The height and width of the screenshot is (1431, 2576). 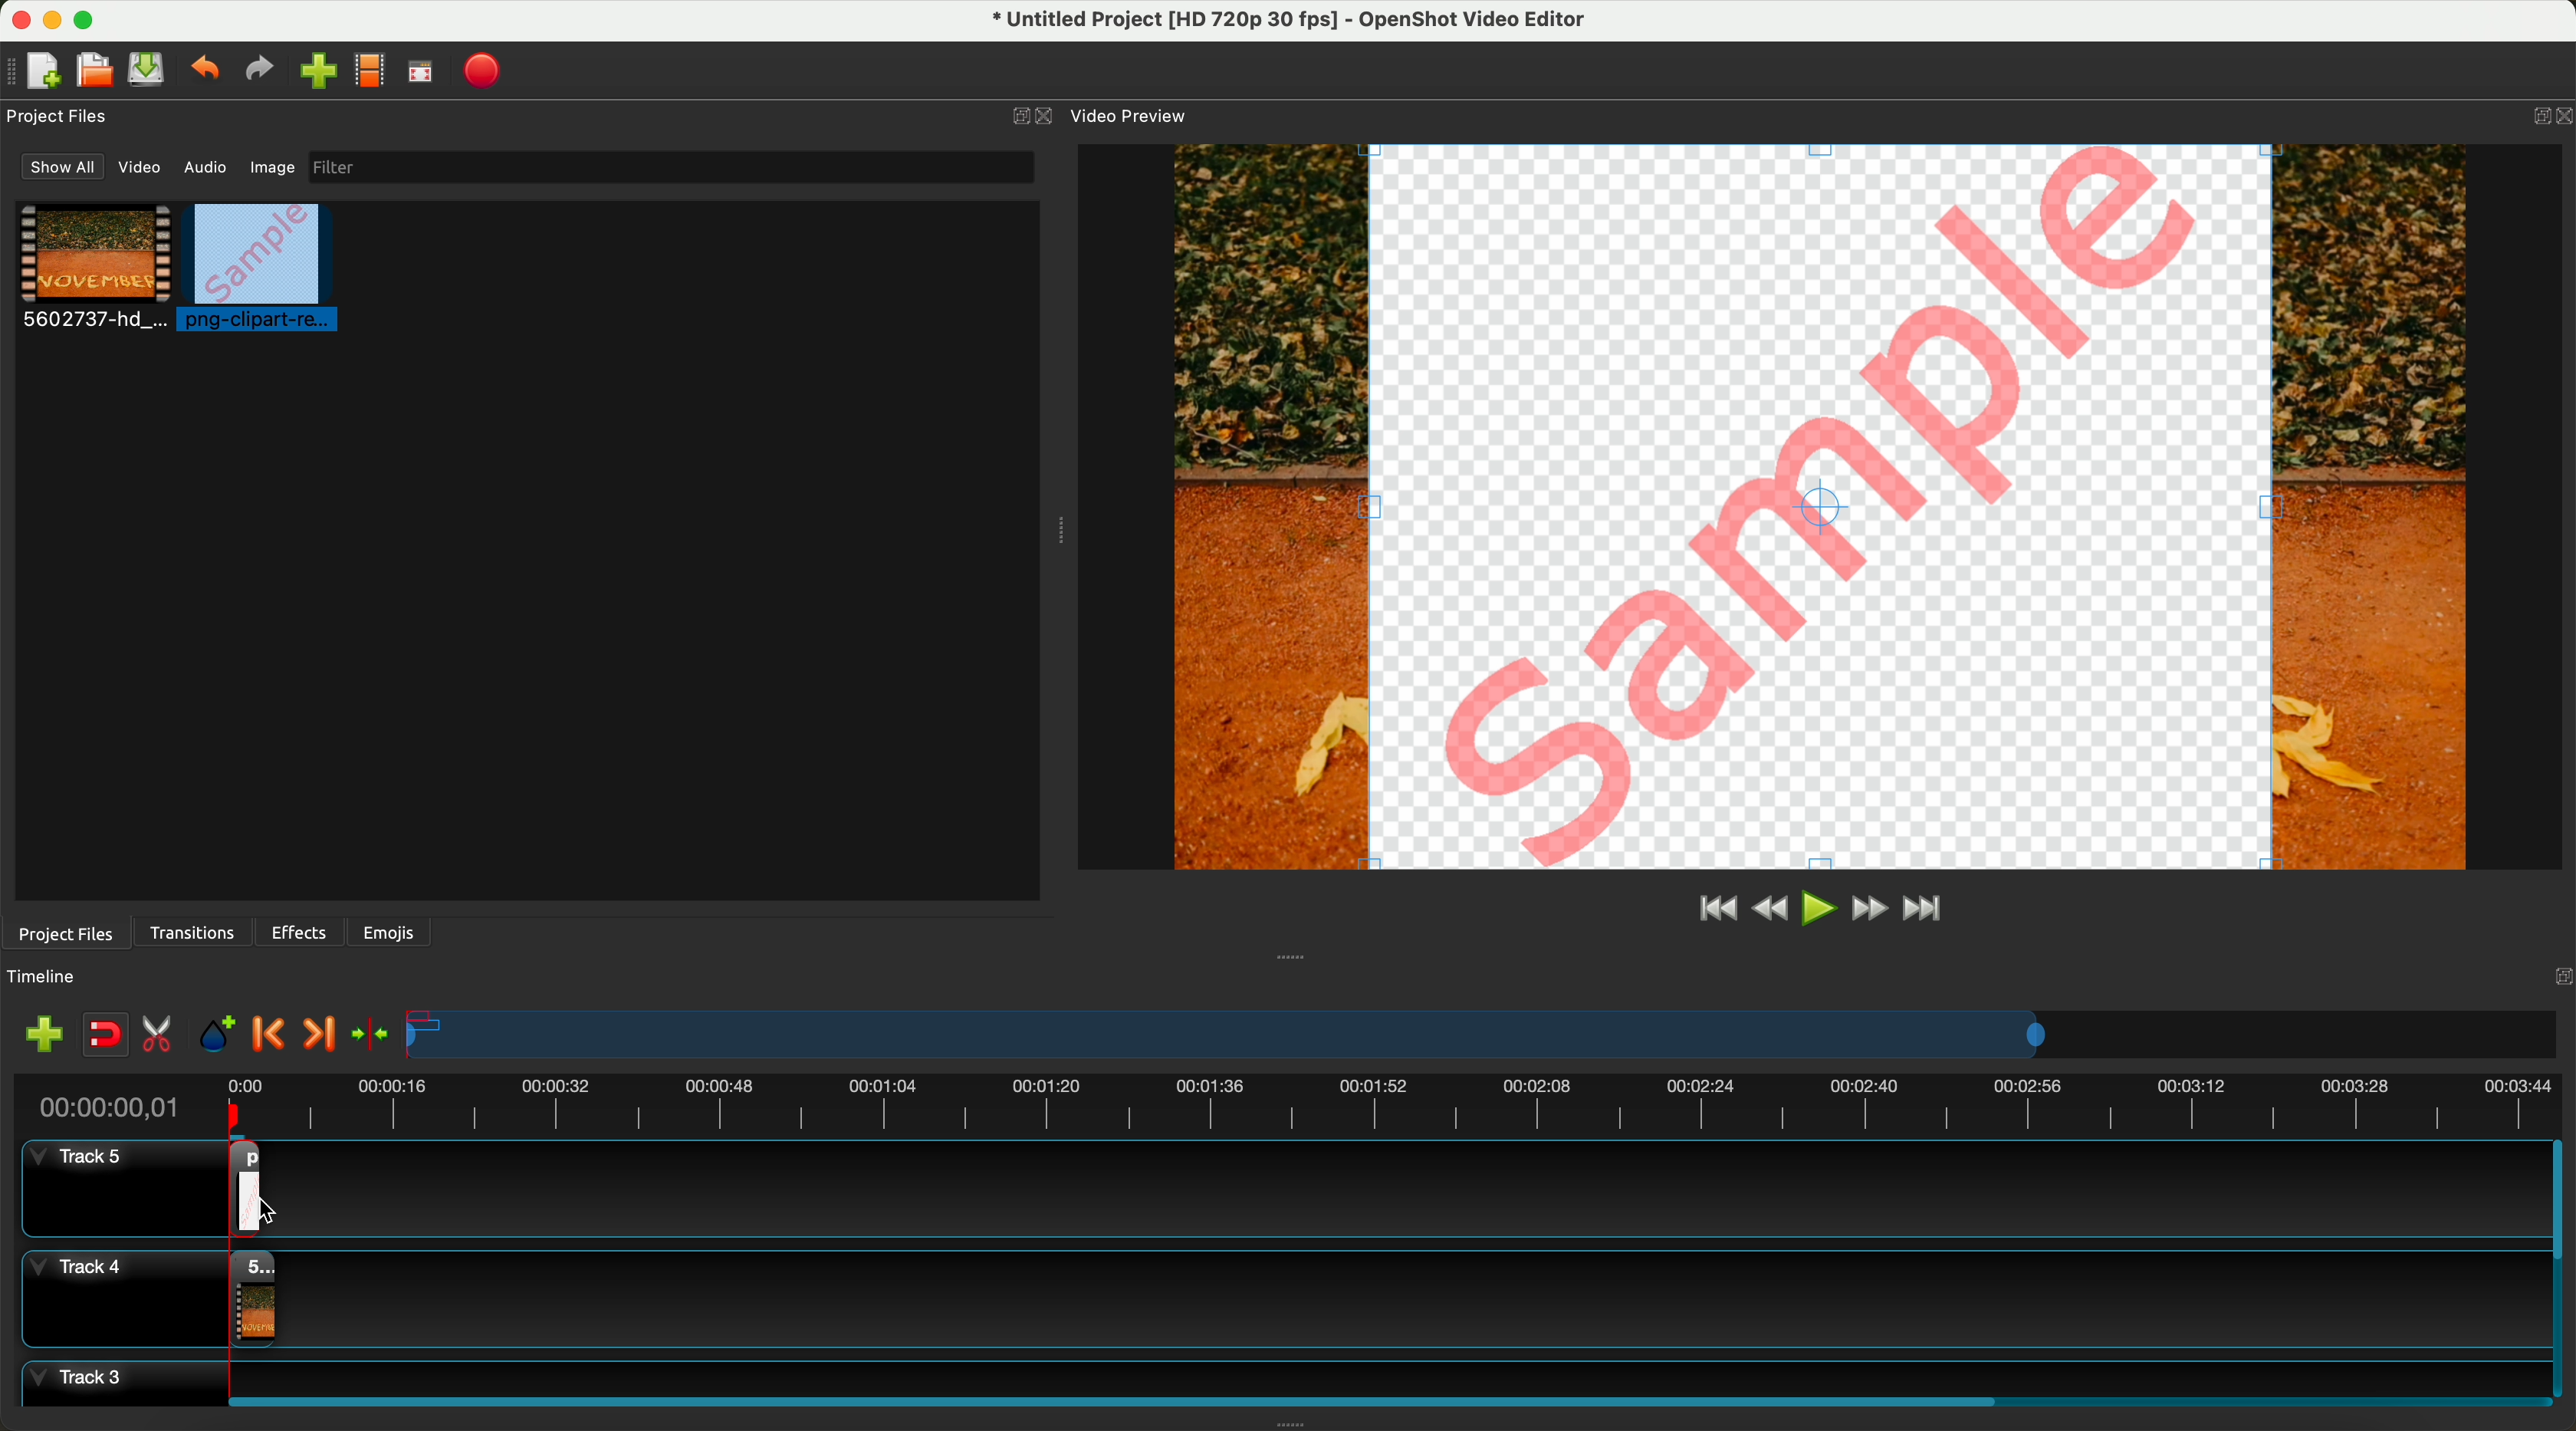 What do you see at coordinates (150, 70) in the screenshot?
I see `save file` at bounding box center [150, 70].